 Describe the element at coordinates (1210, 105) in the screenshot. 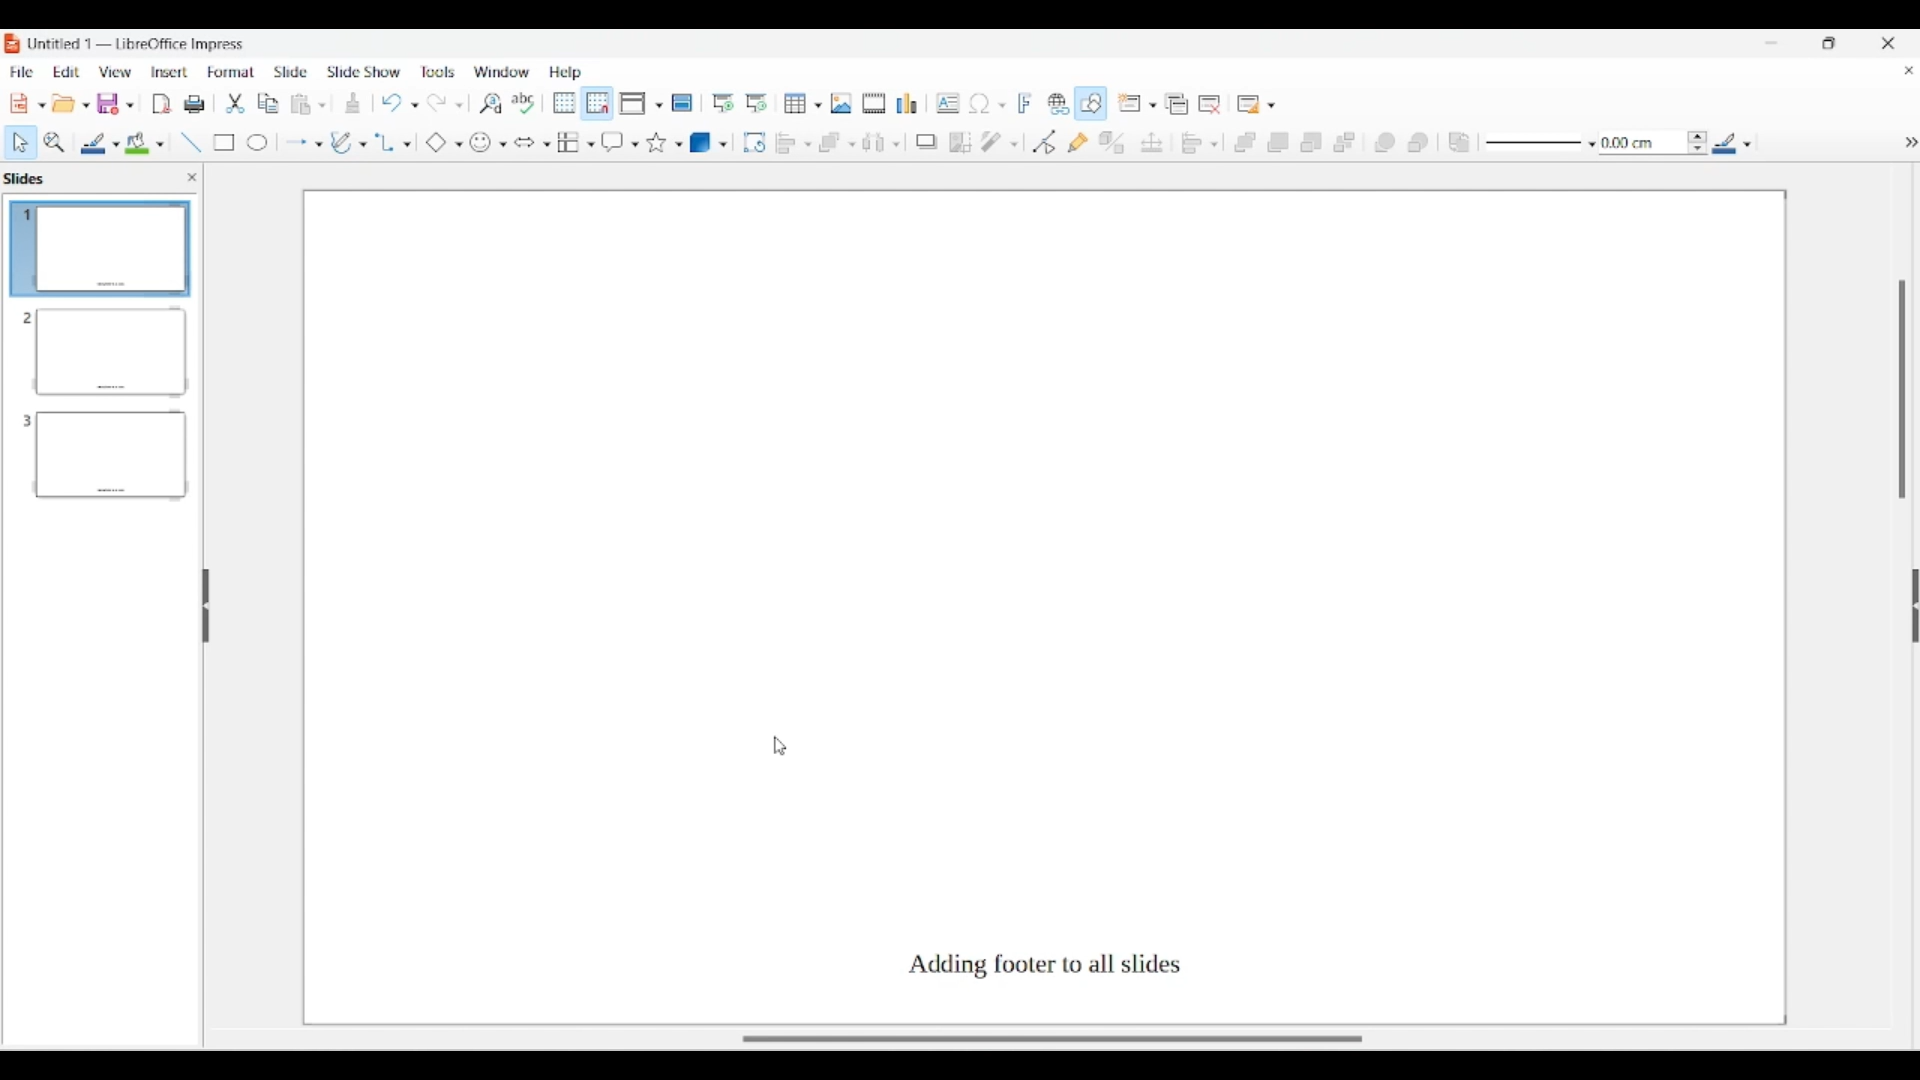

I see `Delete slide` at that location.